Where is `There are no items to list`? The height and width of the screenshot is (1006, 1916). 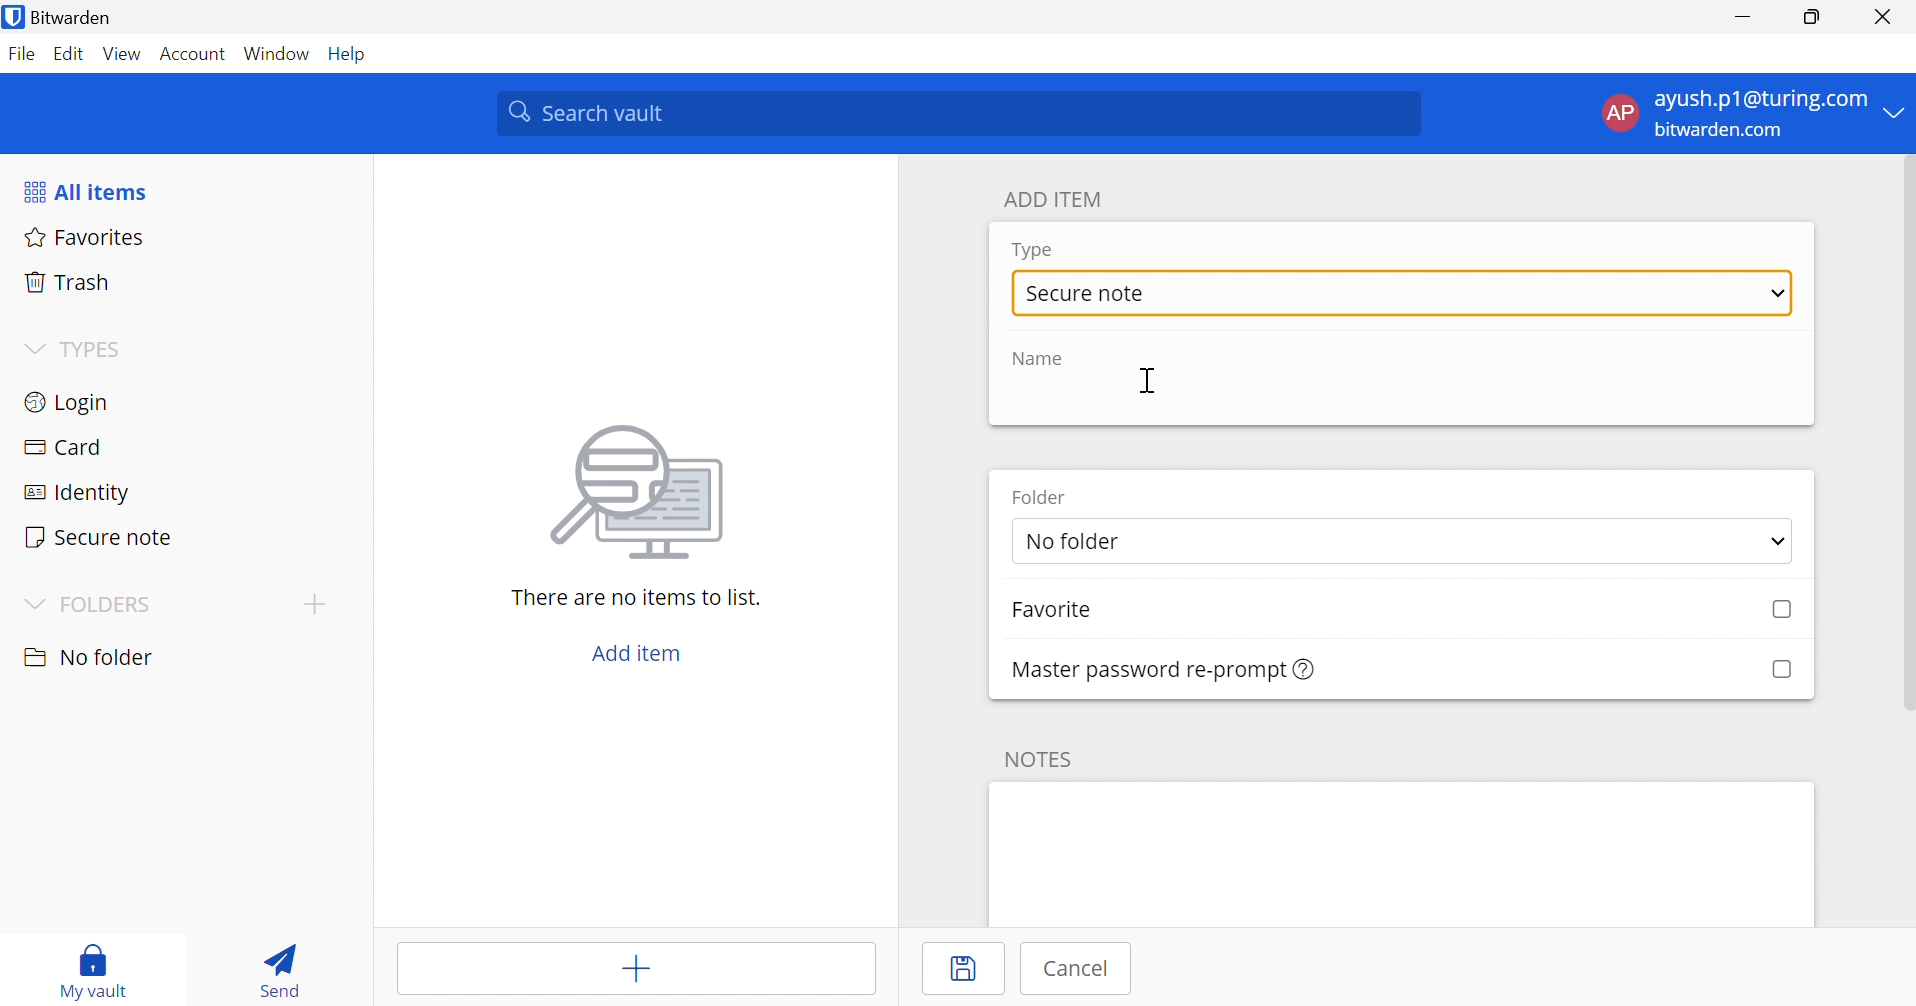 There are no items to list is located at coordinates (635, 598).